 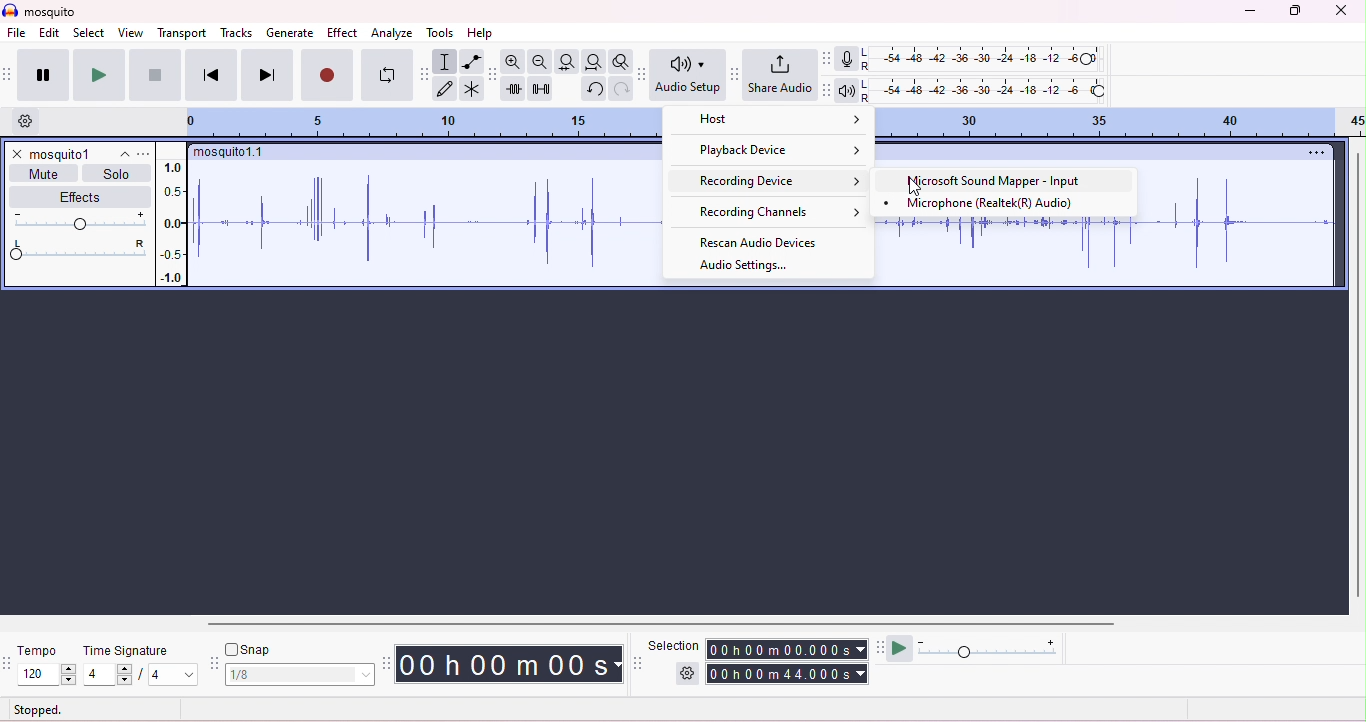 What do you see at coordinates (472, 61) in the screenshot?
I see `envelop` at bounding box center [472, 61].